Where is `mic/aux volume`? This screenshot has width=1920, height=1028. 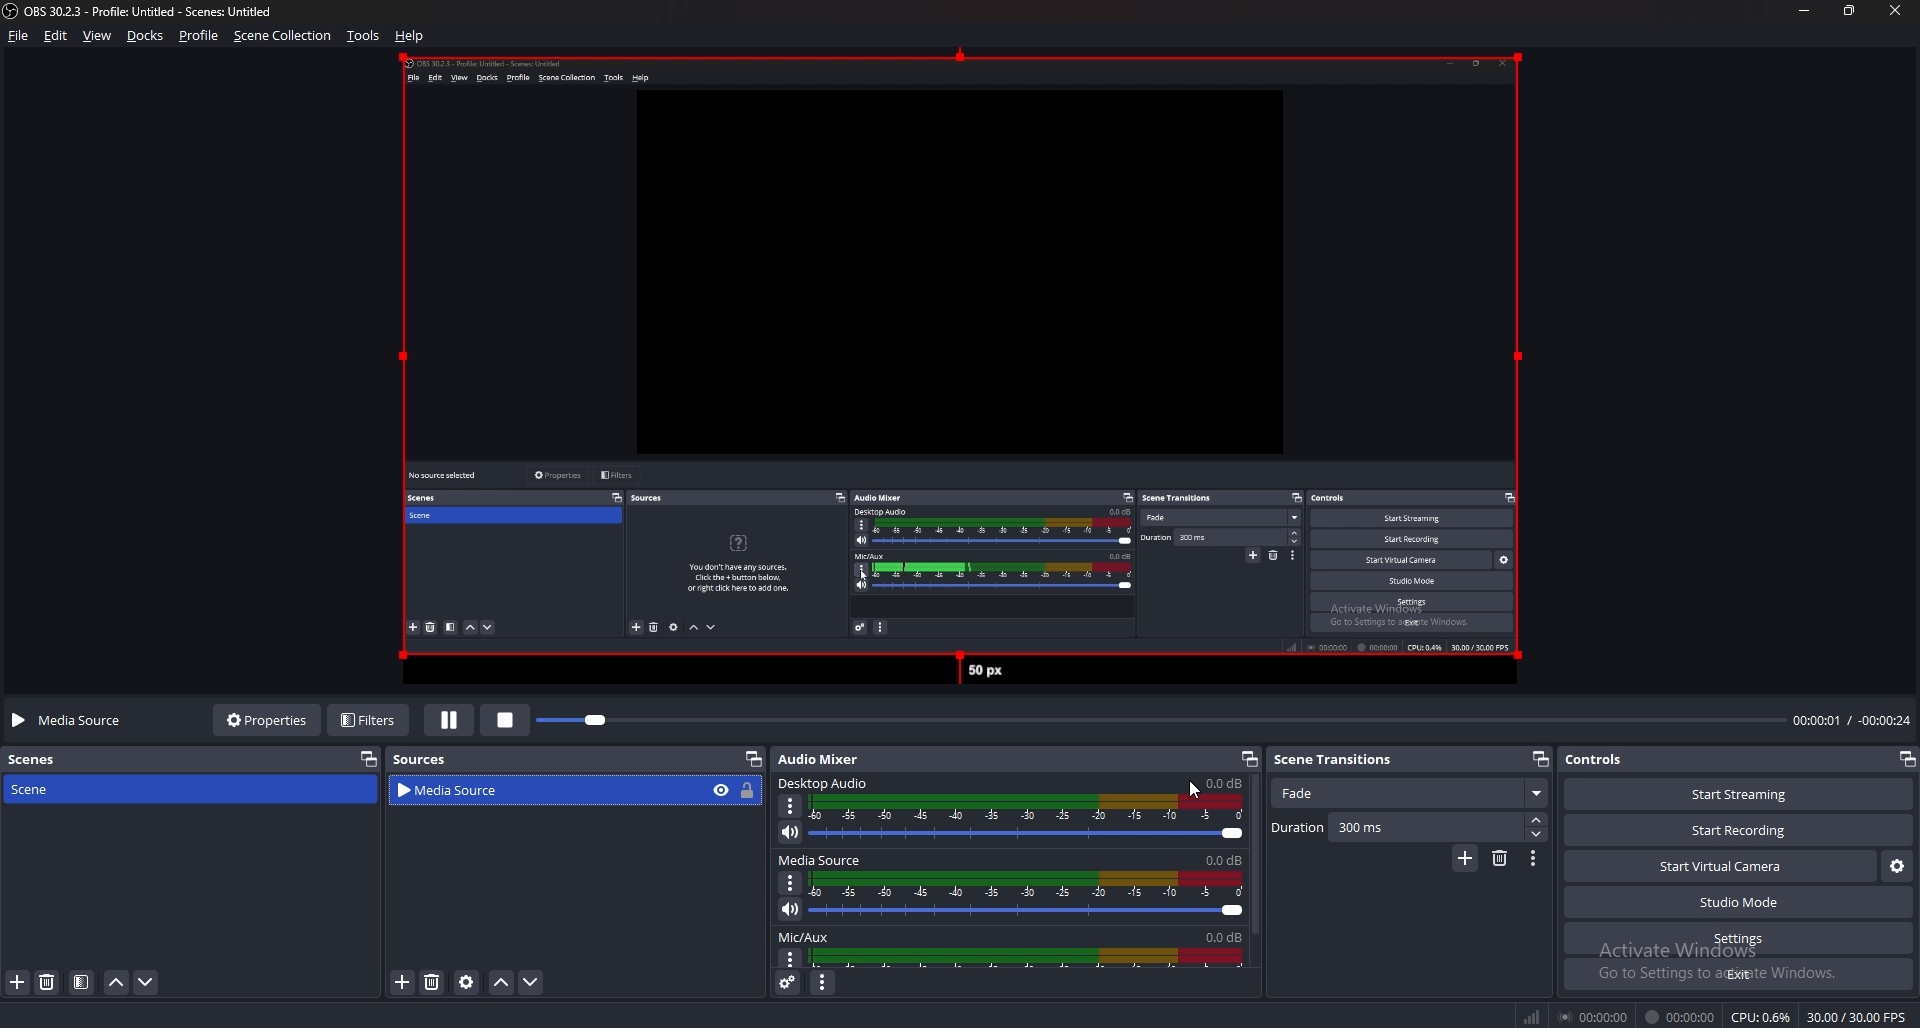
mic/aux volume is located at coordinates (1032, 957).